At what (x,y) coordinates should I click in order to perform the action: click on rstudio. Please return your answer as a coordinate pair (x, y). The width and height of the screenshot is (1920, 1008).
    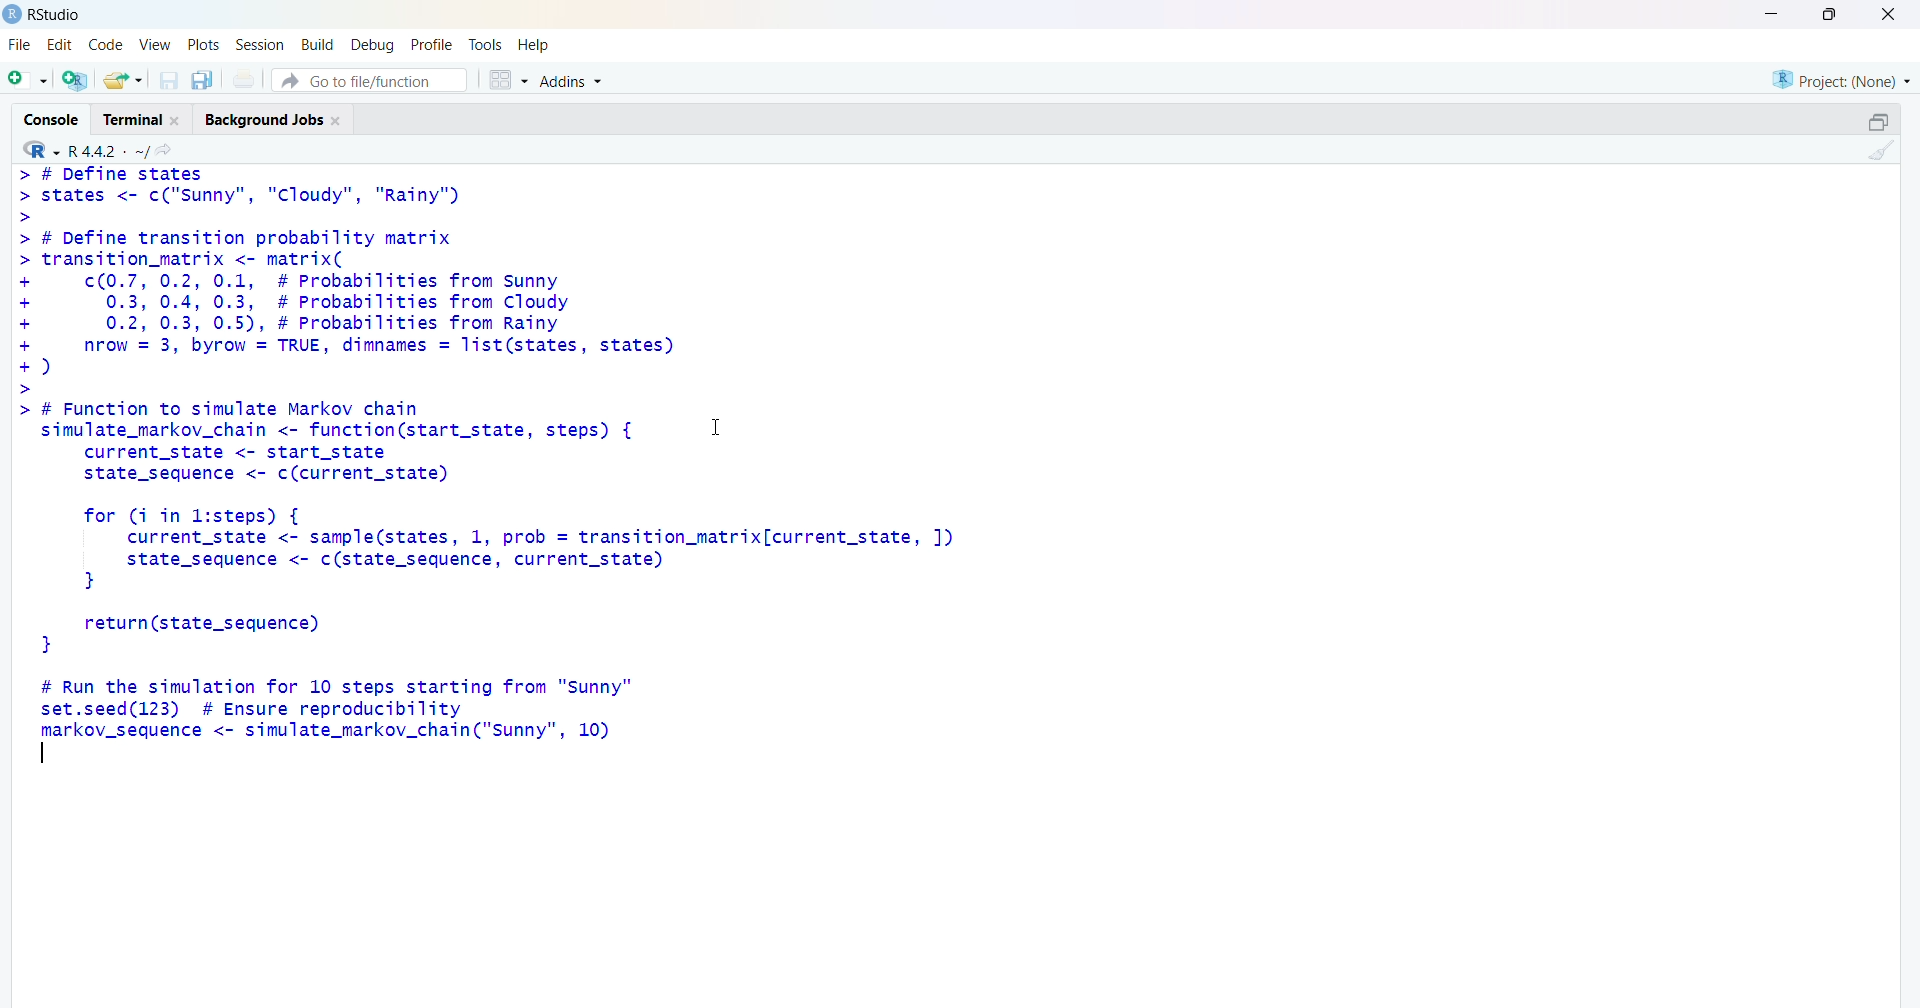
    Looking at the image, I should click on (44, 14).